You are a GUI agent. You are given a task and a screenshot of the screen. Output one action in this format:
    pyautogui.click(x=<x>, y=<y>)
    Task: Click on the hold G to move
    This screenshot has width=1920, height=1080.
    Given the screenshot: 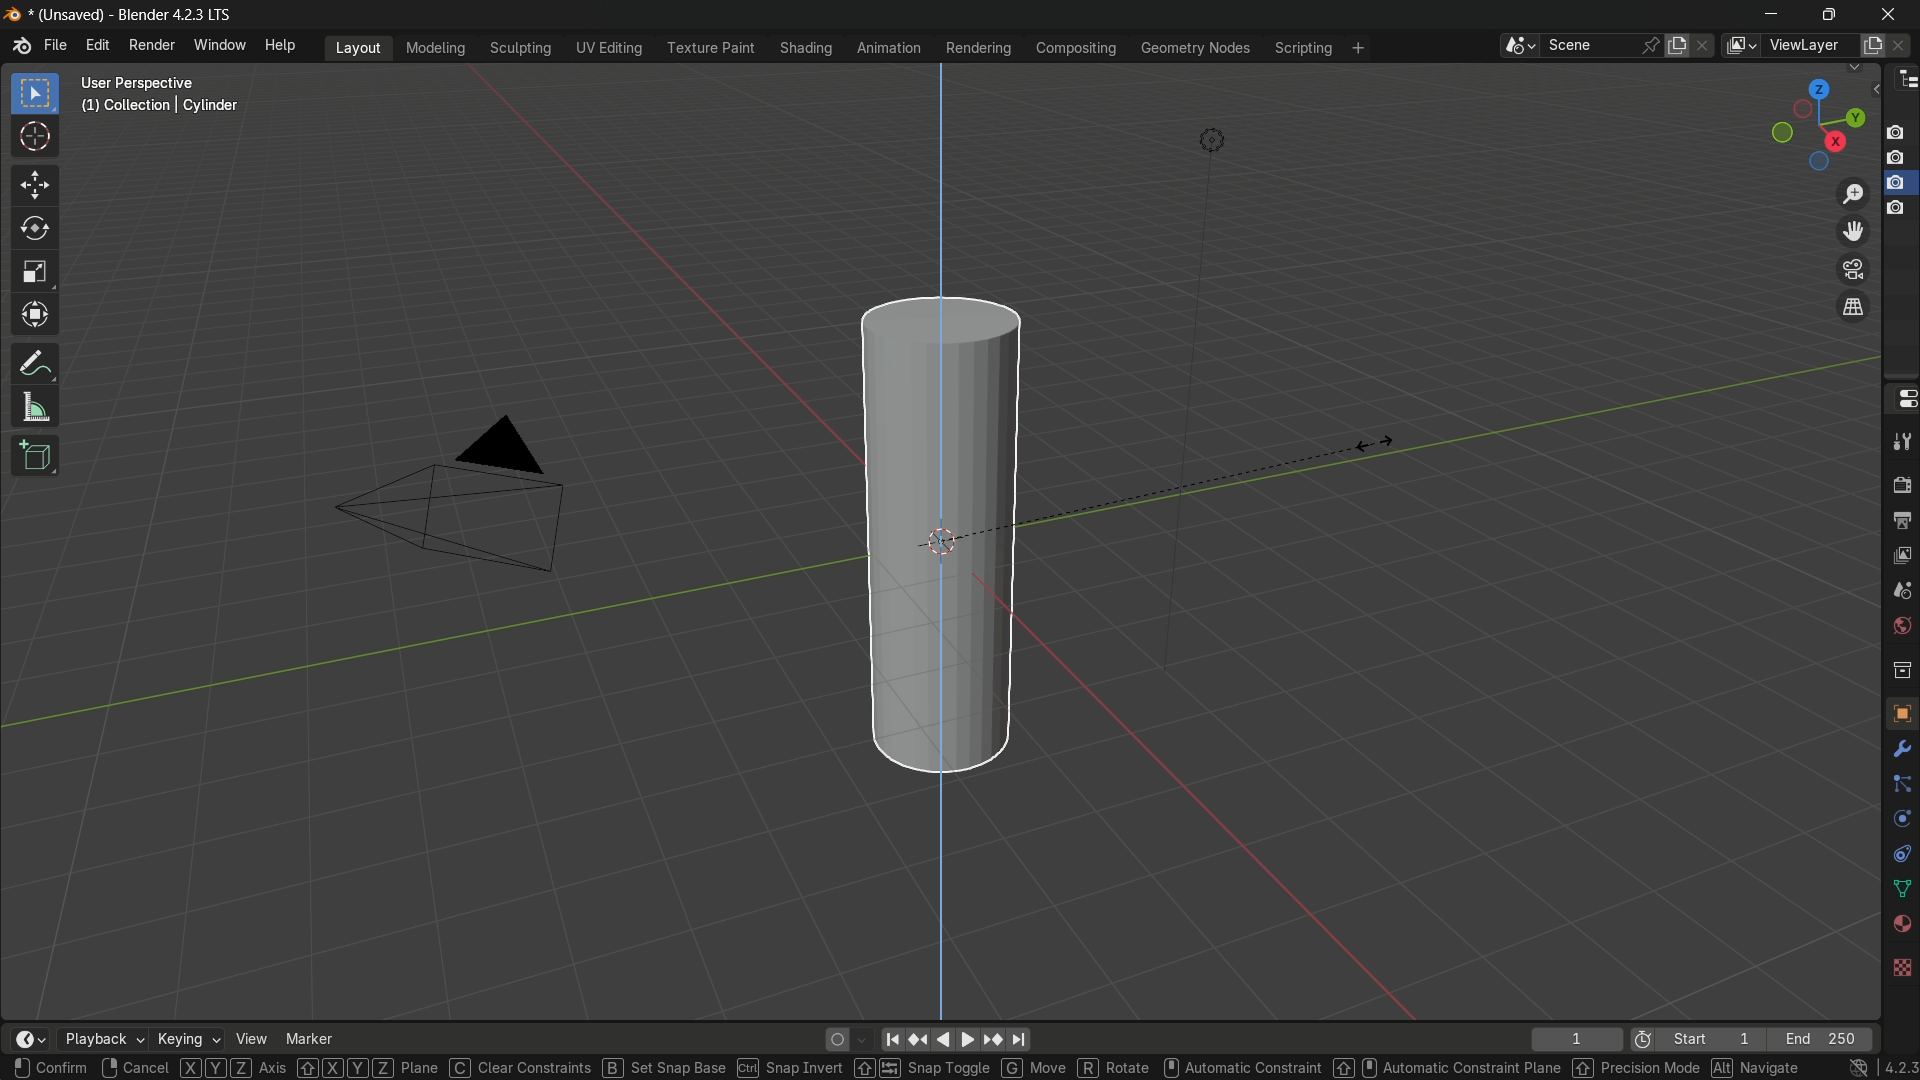 What is the action you would take?
    pyautogui.click(x=1034, y=1068)
    